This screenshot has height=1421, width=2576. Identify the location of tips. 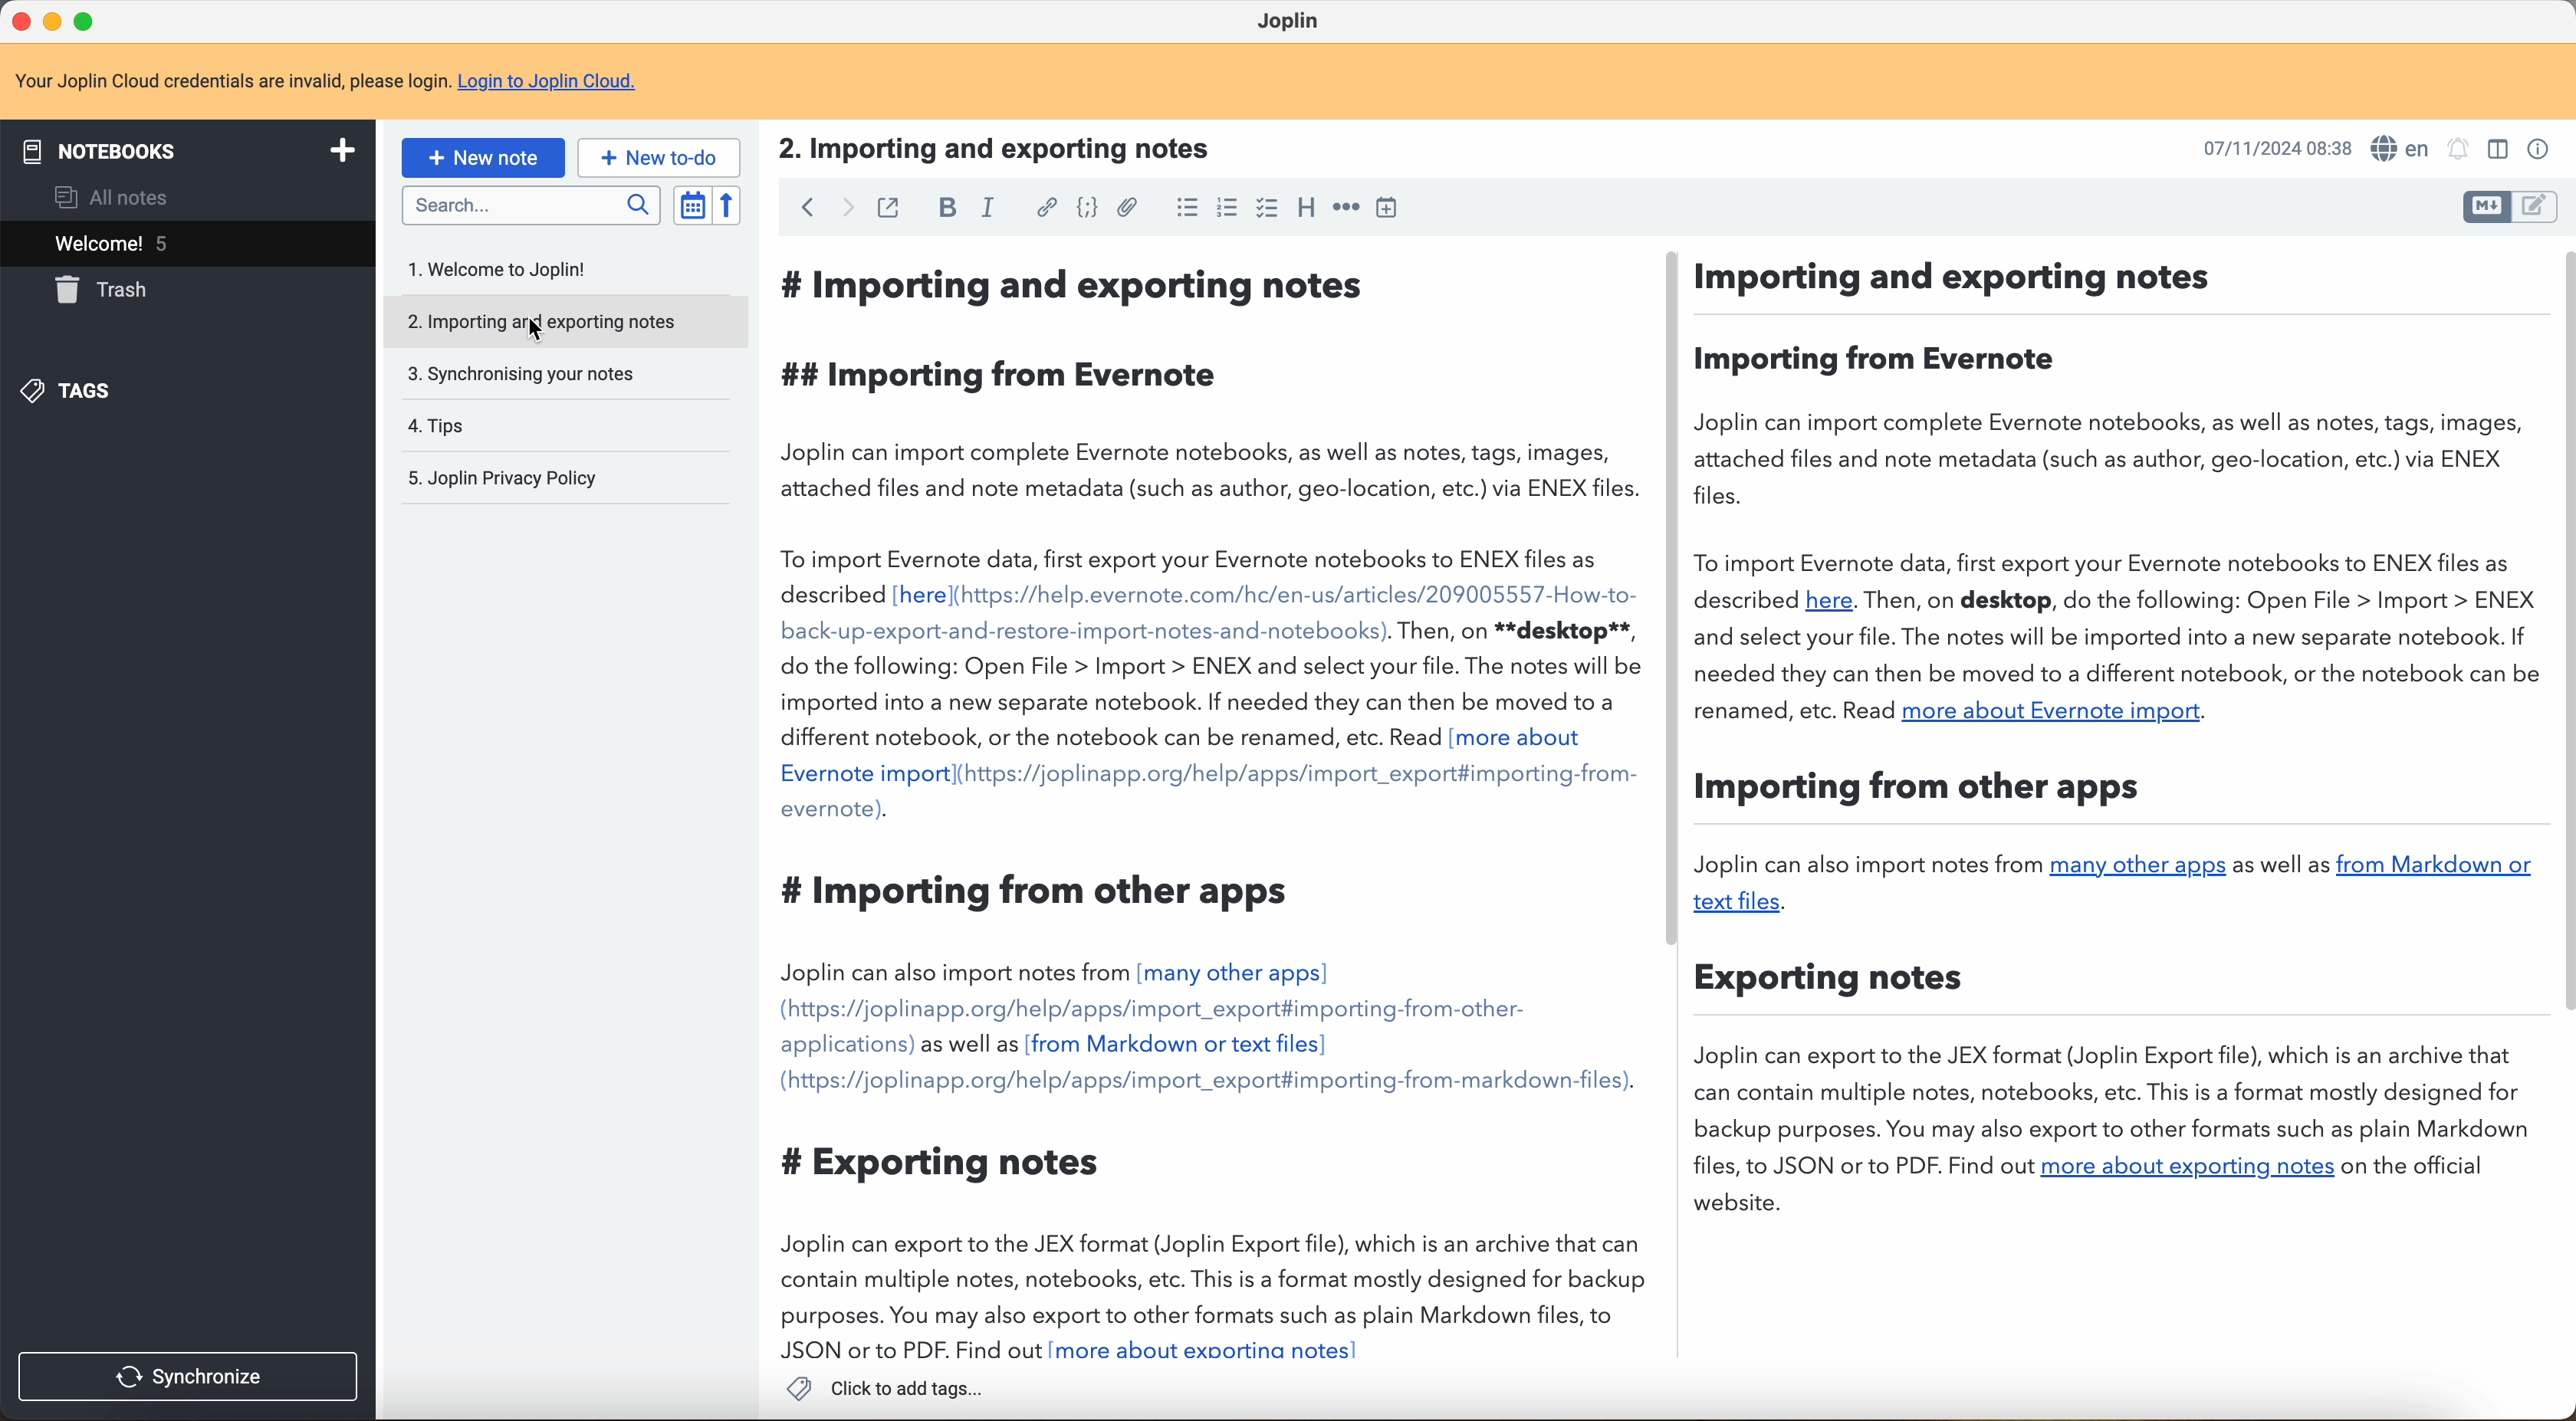
(442, 424).